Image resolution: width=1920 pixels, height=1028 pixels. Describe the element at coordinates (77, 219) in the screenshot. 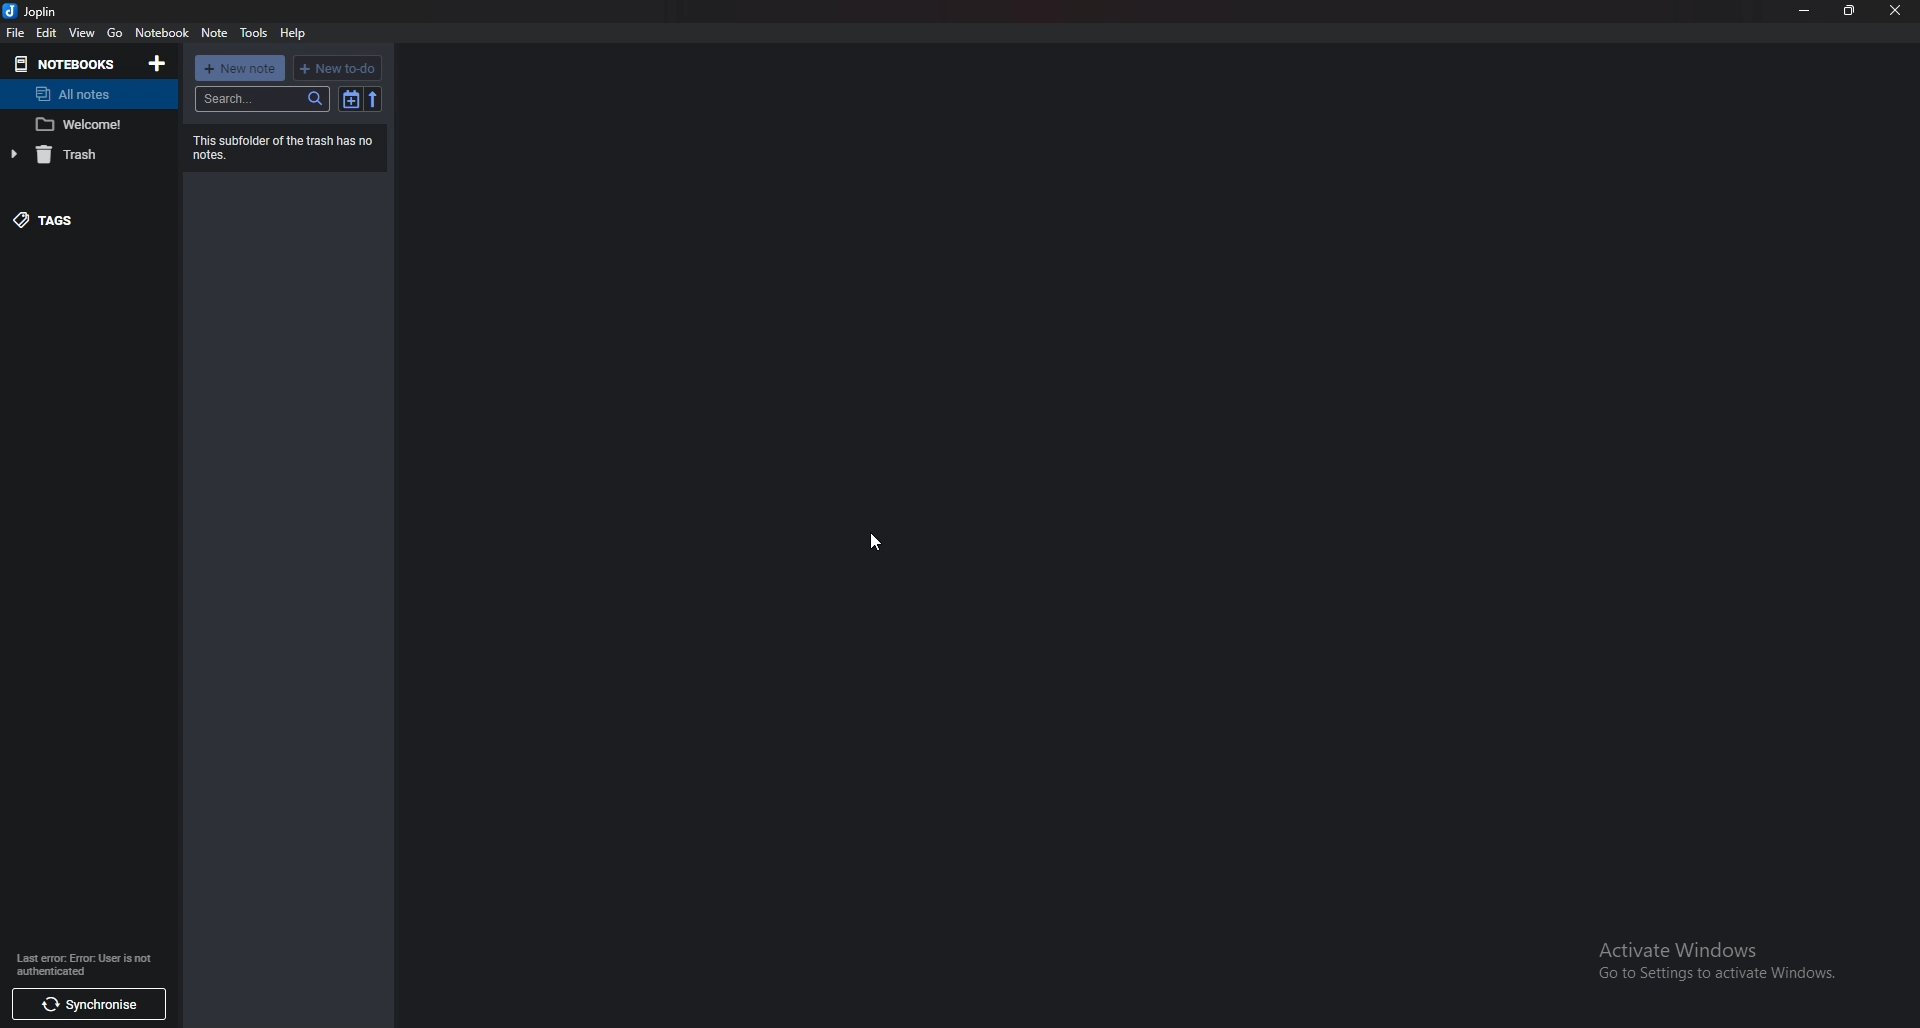

I see `tags` at that location.